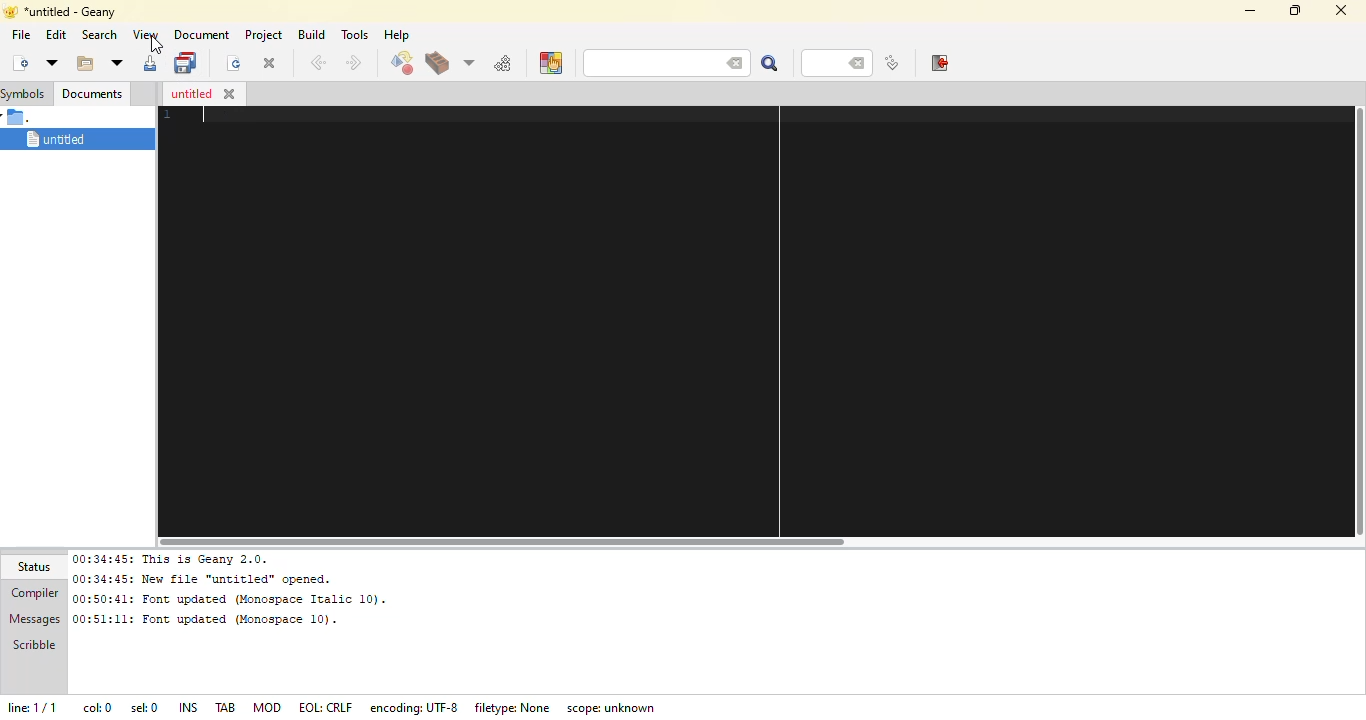 Image resolution: width=1366 pixels, height=720 pixels. What do you see at coordinates (938, 63) in the screenshot?
I see `exit` at bounding box center [938, 63].